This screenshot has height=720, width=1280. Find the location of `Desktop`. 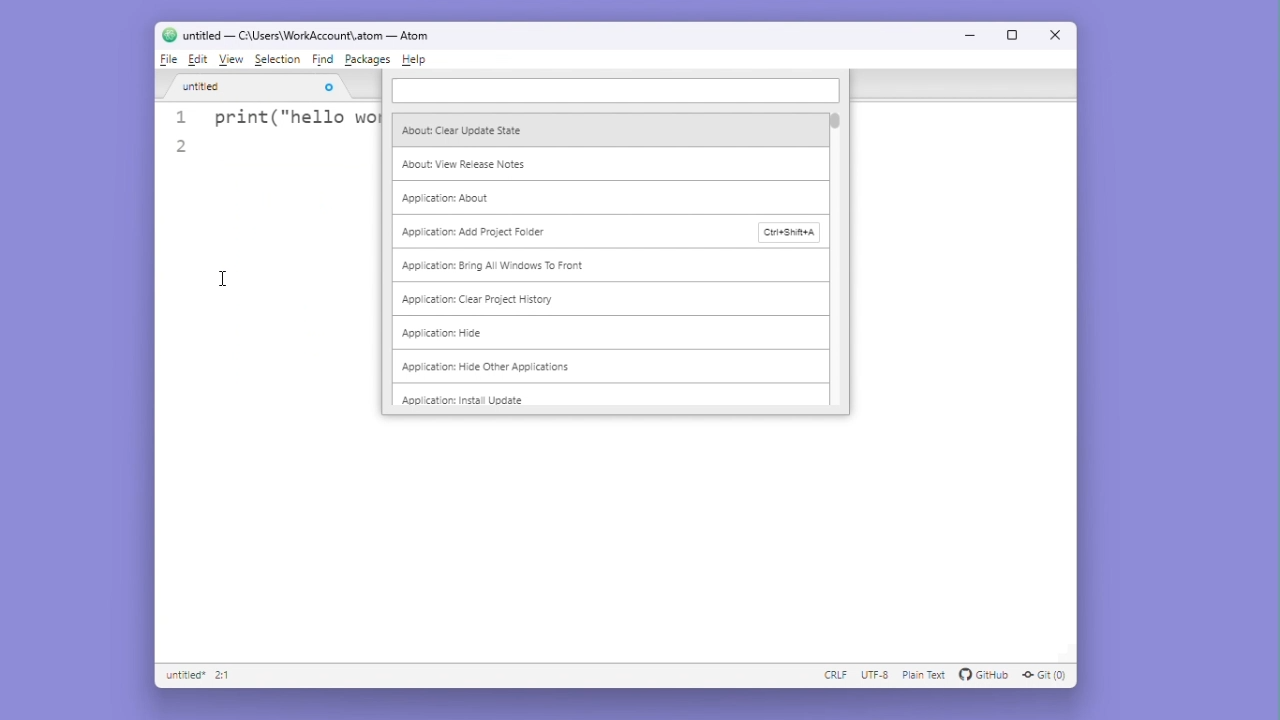

Desktop is located at coordinates (46, 325).